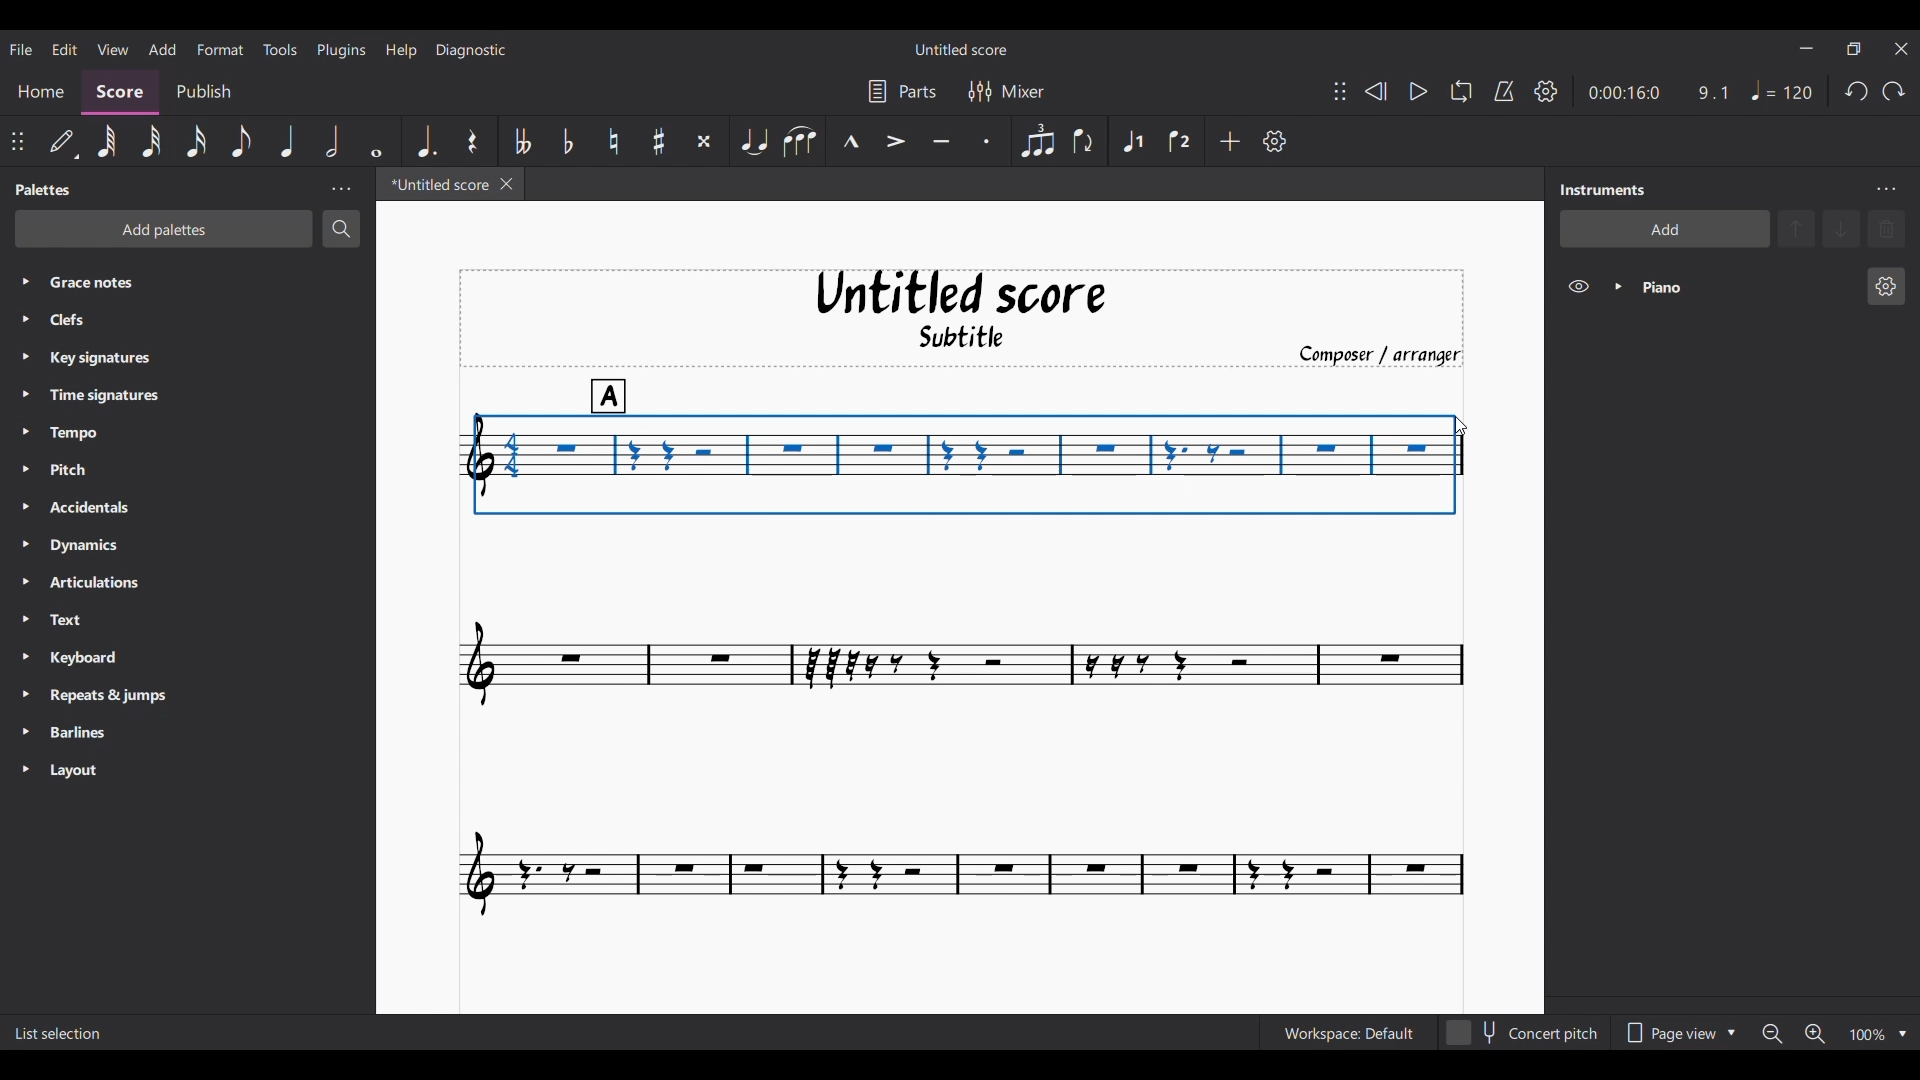 This screenshot has height=1080, width=1920. What do you see at coordinates (62, 140) in the screenshot?
I see `Default` at bounding box center [62, 140].